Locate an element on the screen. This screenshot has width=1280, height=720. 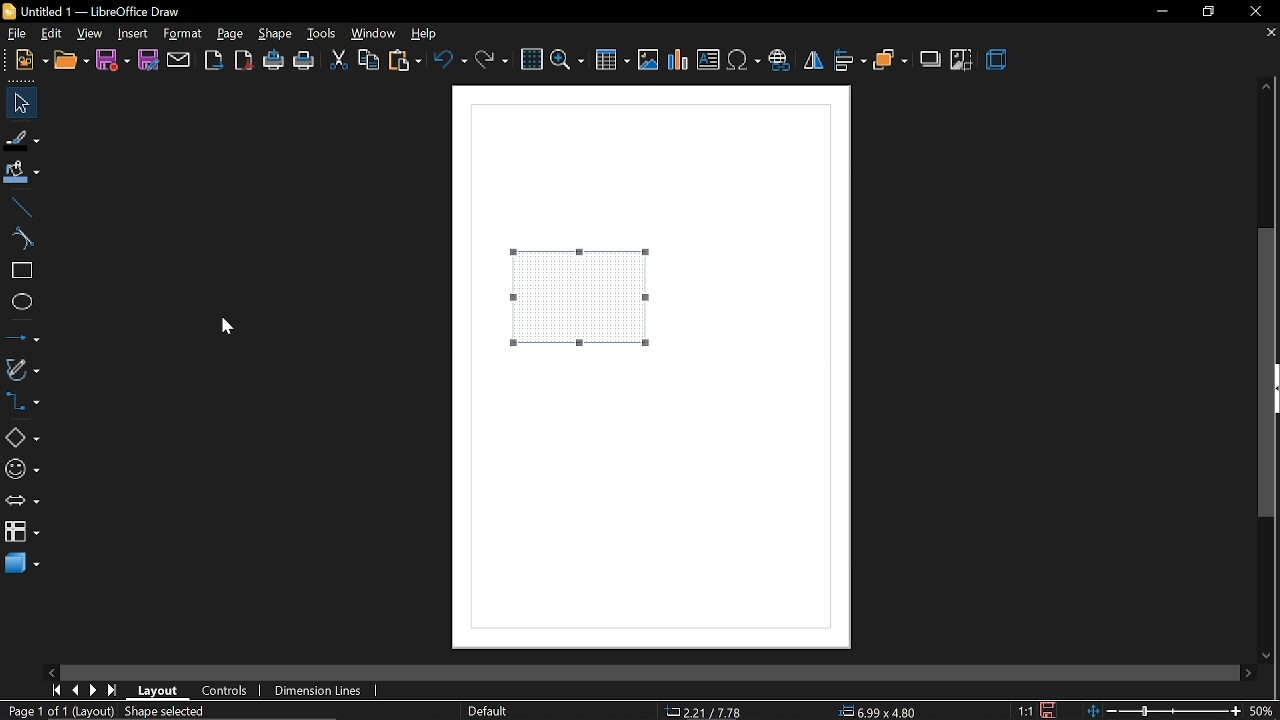
redo is located at coordinates (493, 61).